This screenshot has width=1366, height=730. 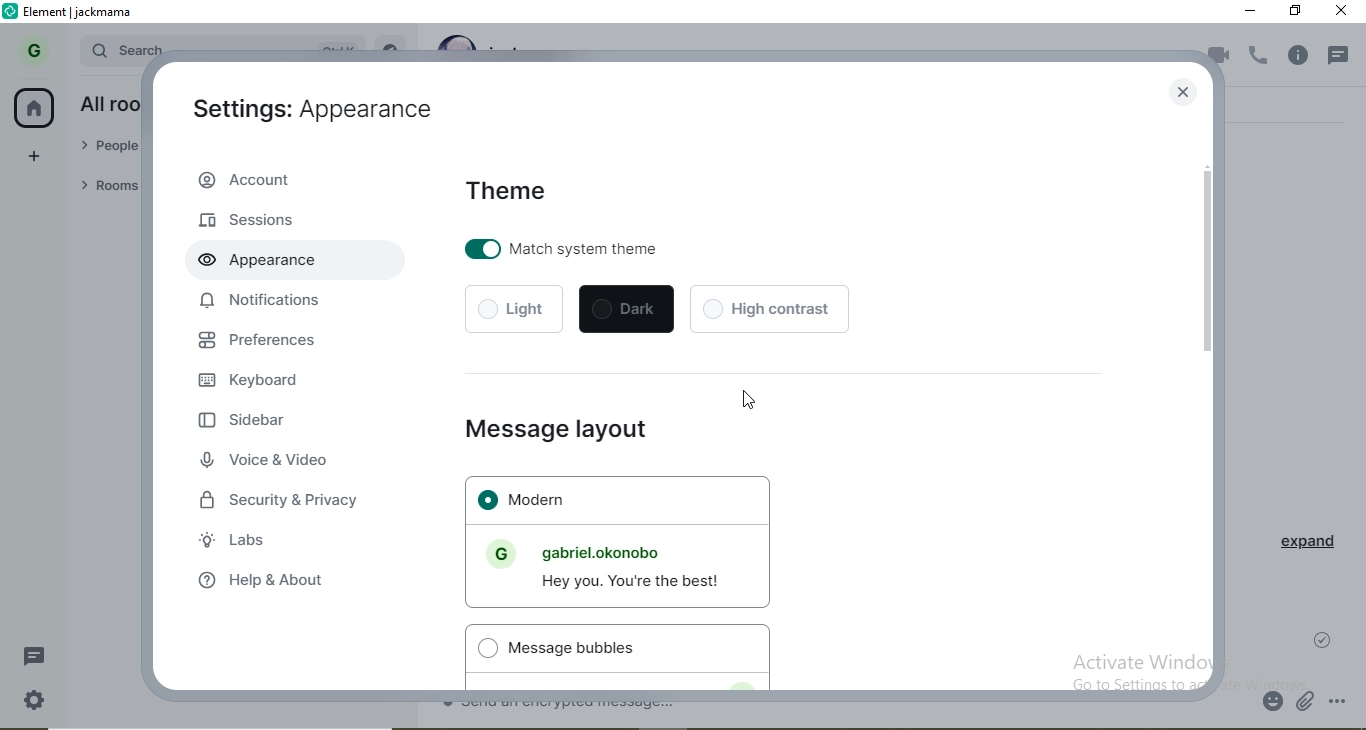 I want to click on Message bubbles, so click(x=571, y=649).